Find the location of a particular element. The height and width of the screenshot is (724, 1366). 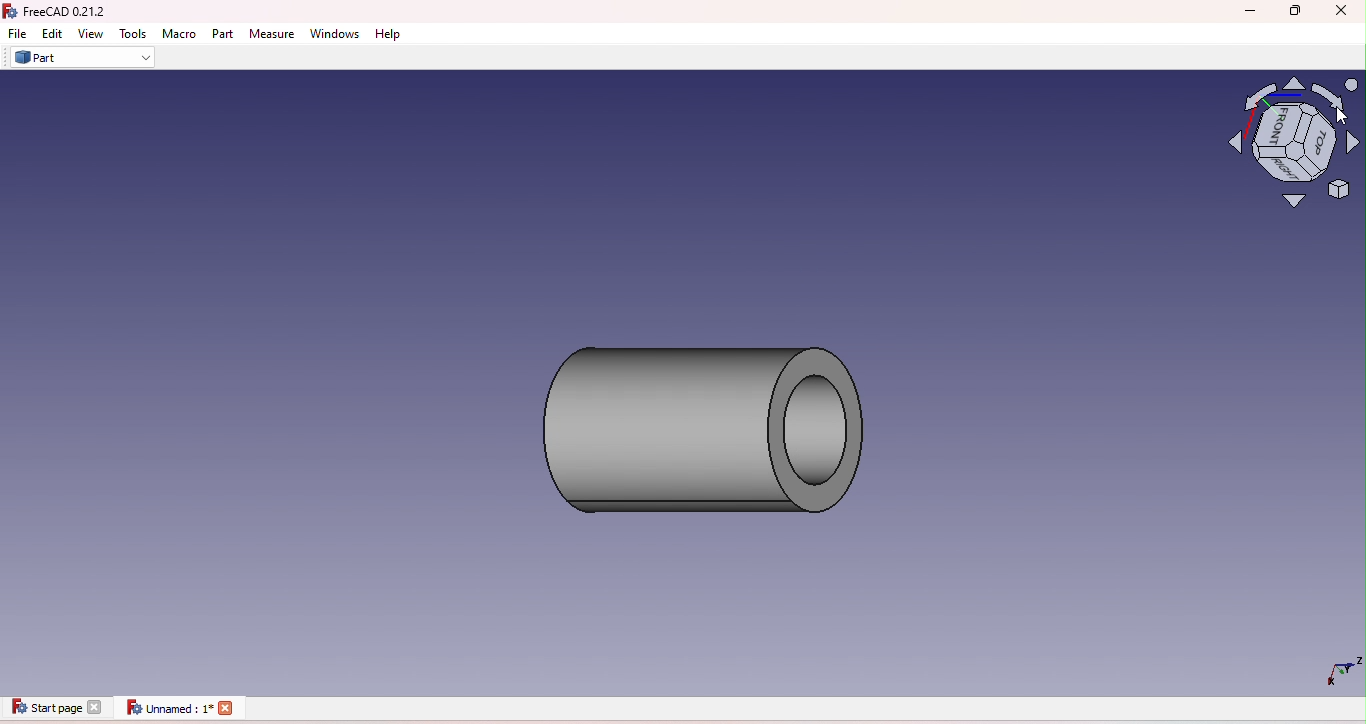

Dimensions is located at coordinates (1339, 667).